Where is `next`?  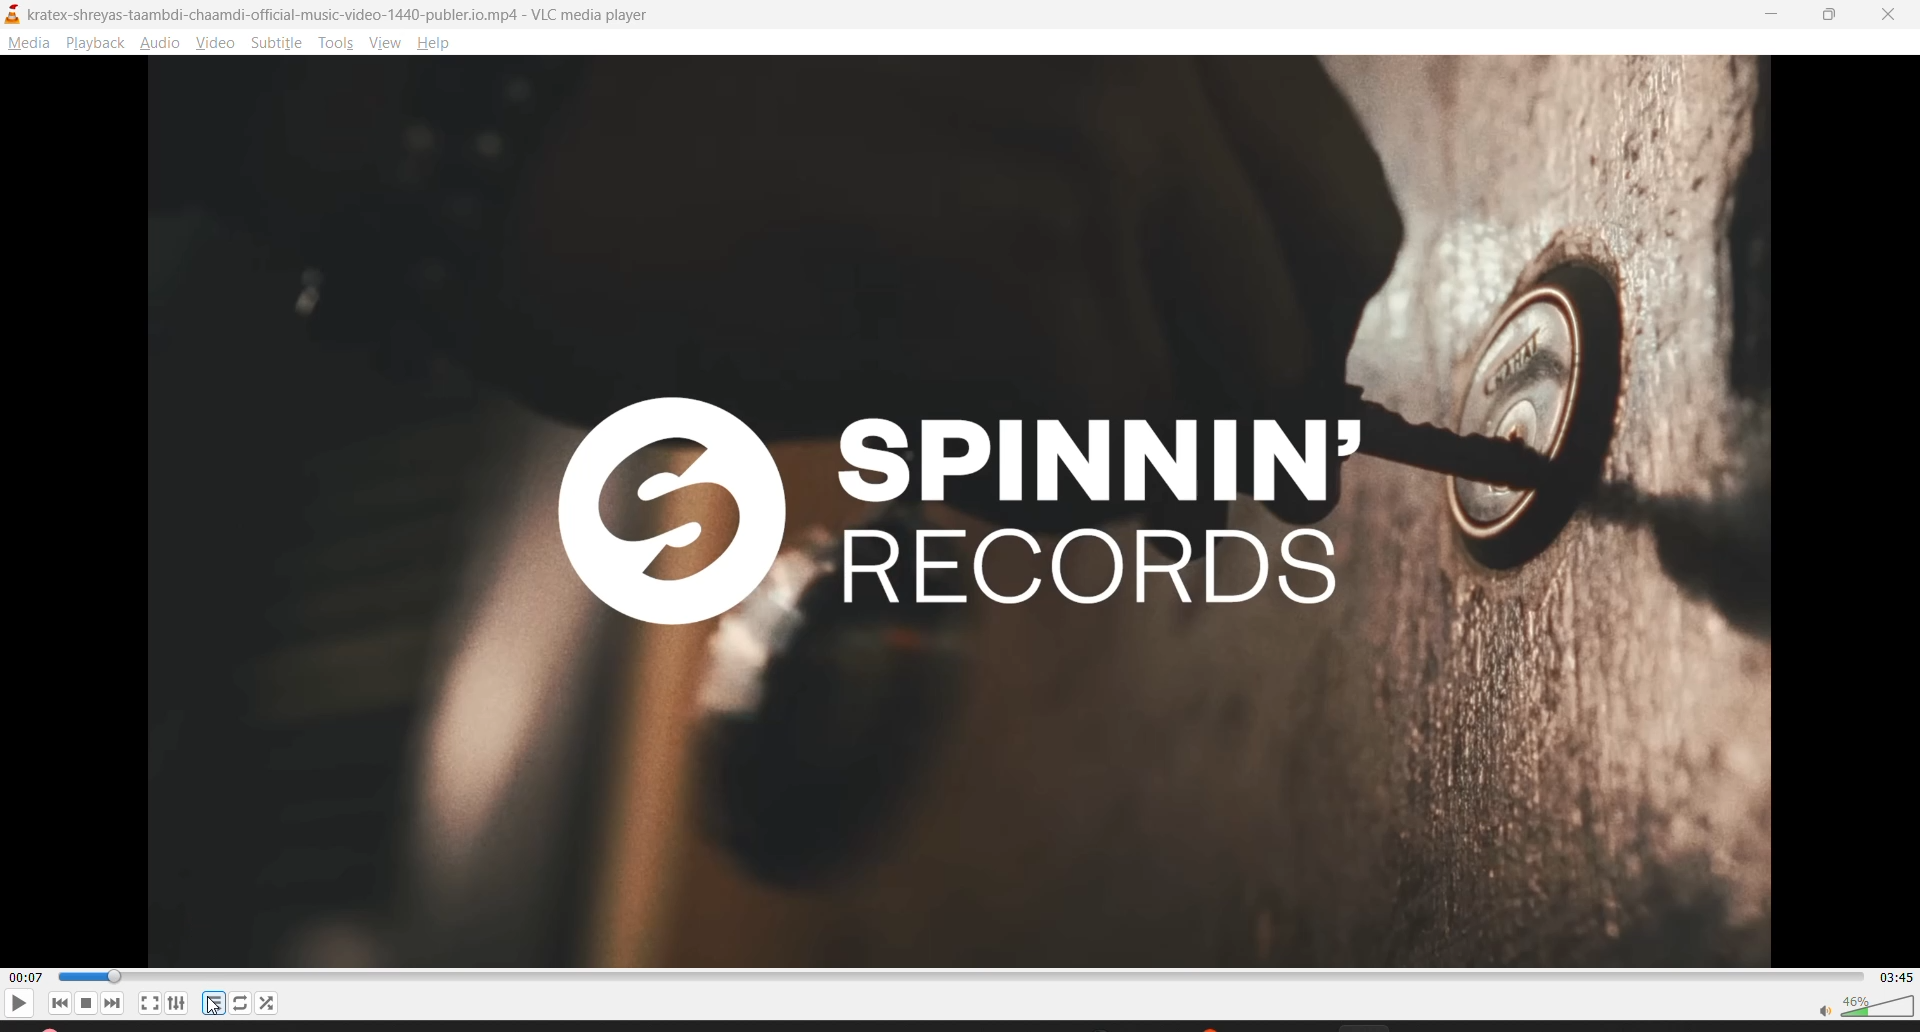
next is located at coordinates (115, 1005).